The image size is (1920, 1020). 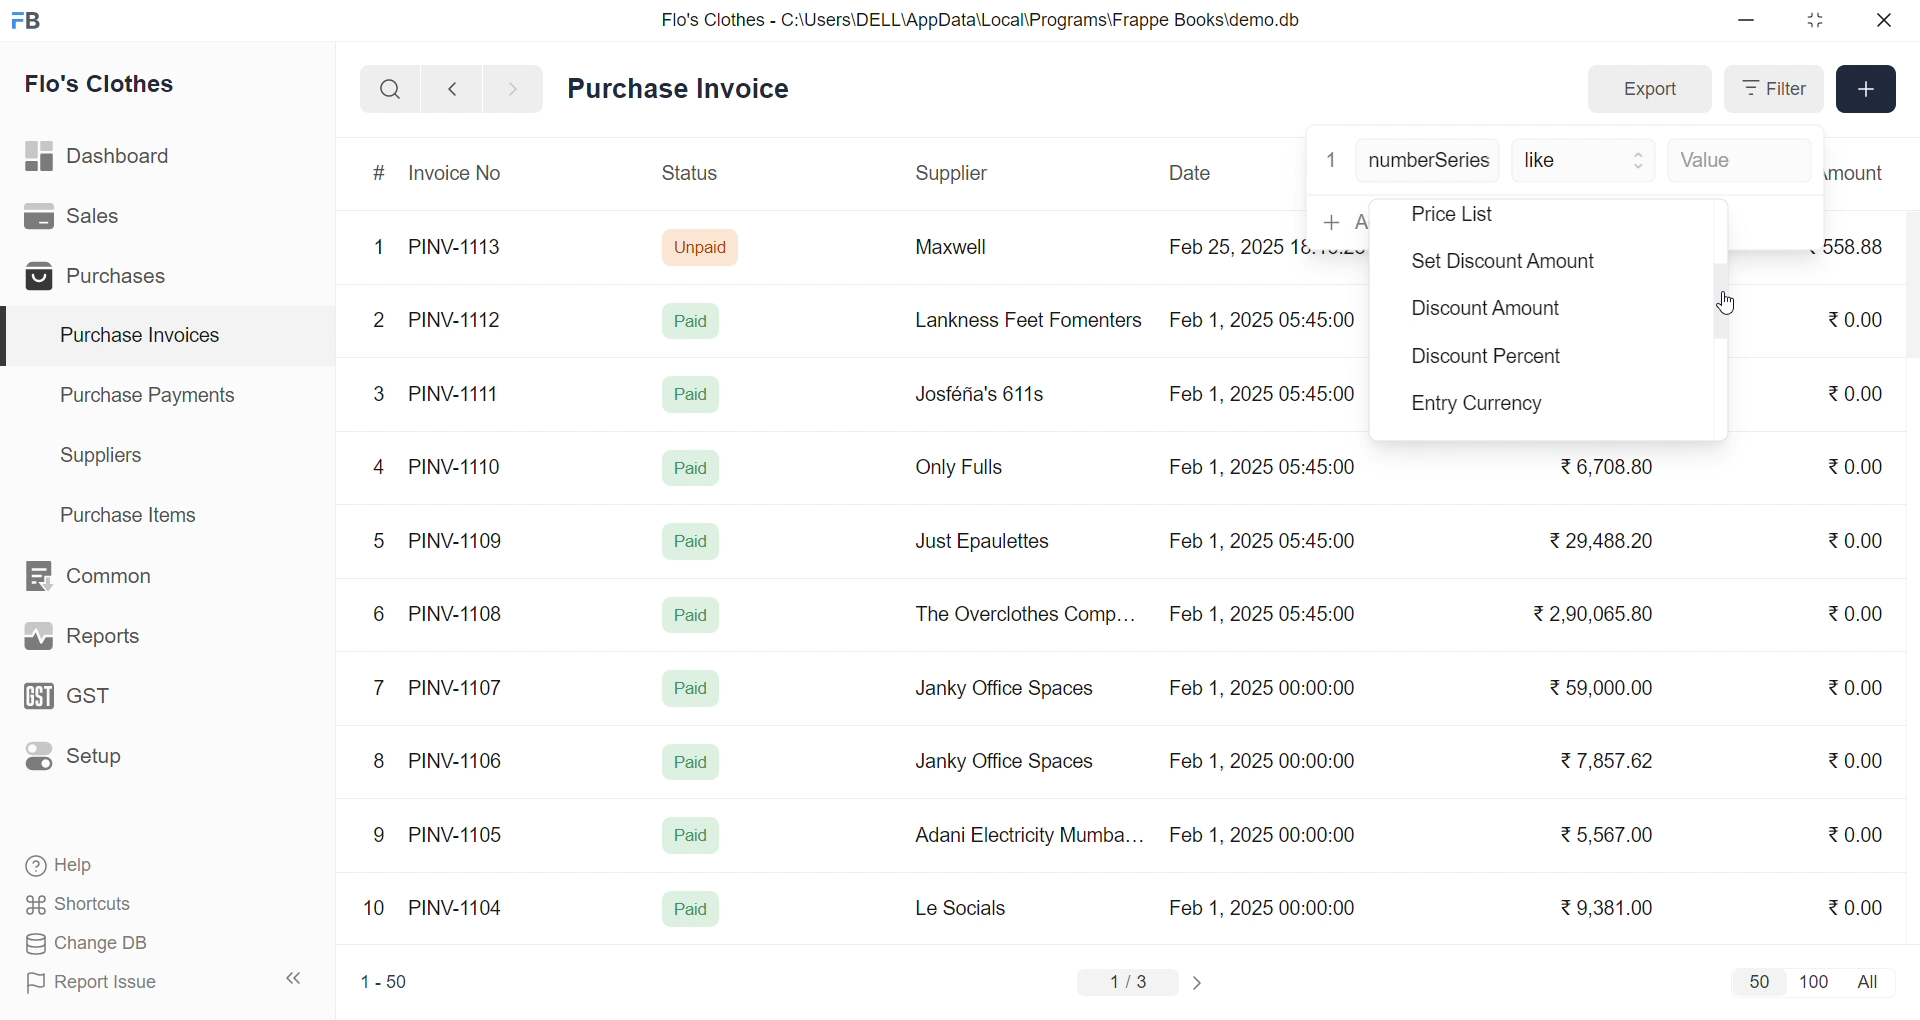 What do you see at coordinates (1486, 406) in the screenshot?
I see `Entry Currency` at bounding box center [1486, 406].